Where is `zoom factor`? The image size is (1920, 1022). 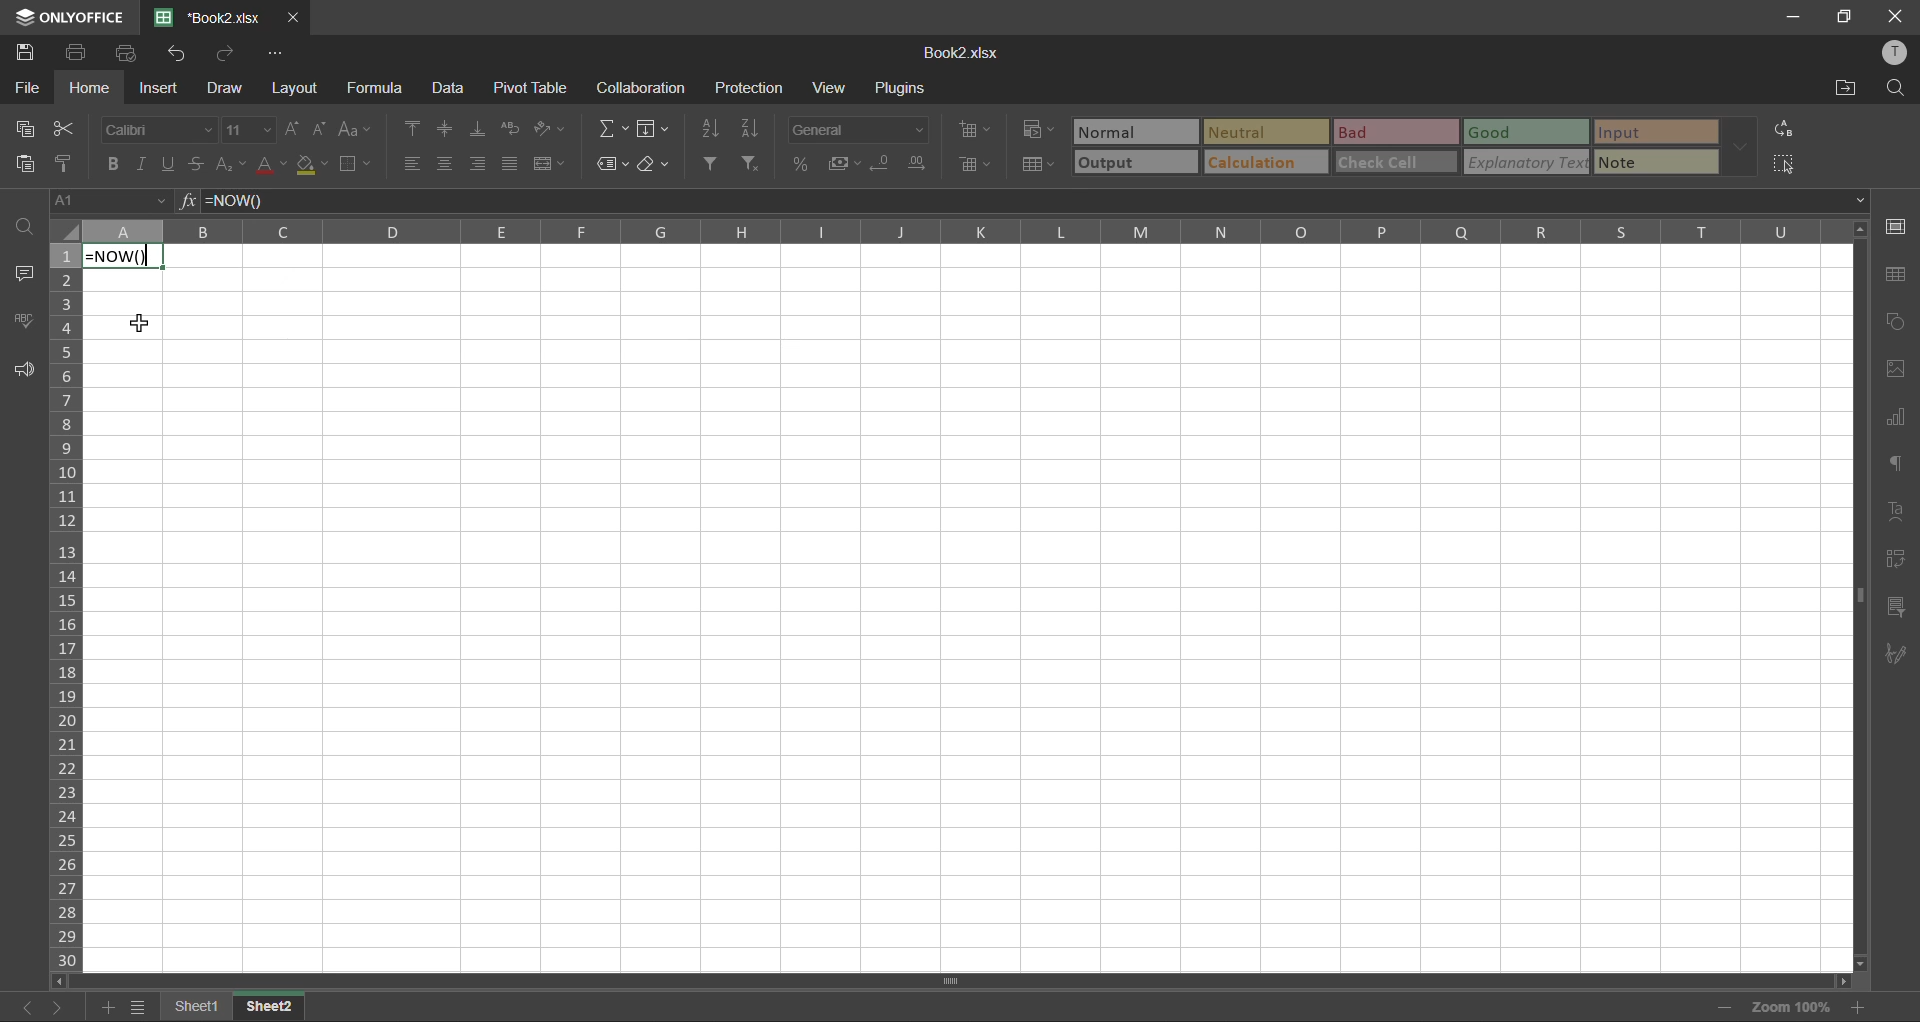 zoom factor is located at coordinates (1798, 1004).